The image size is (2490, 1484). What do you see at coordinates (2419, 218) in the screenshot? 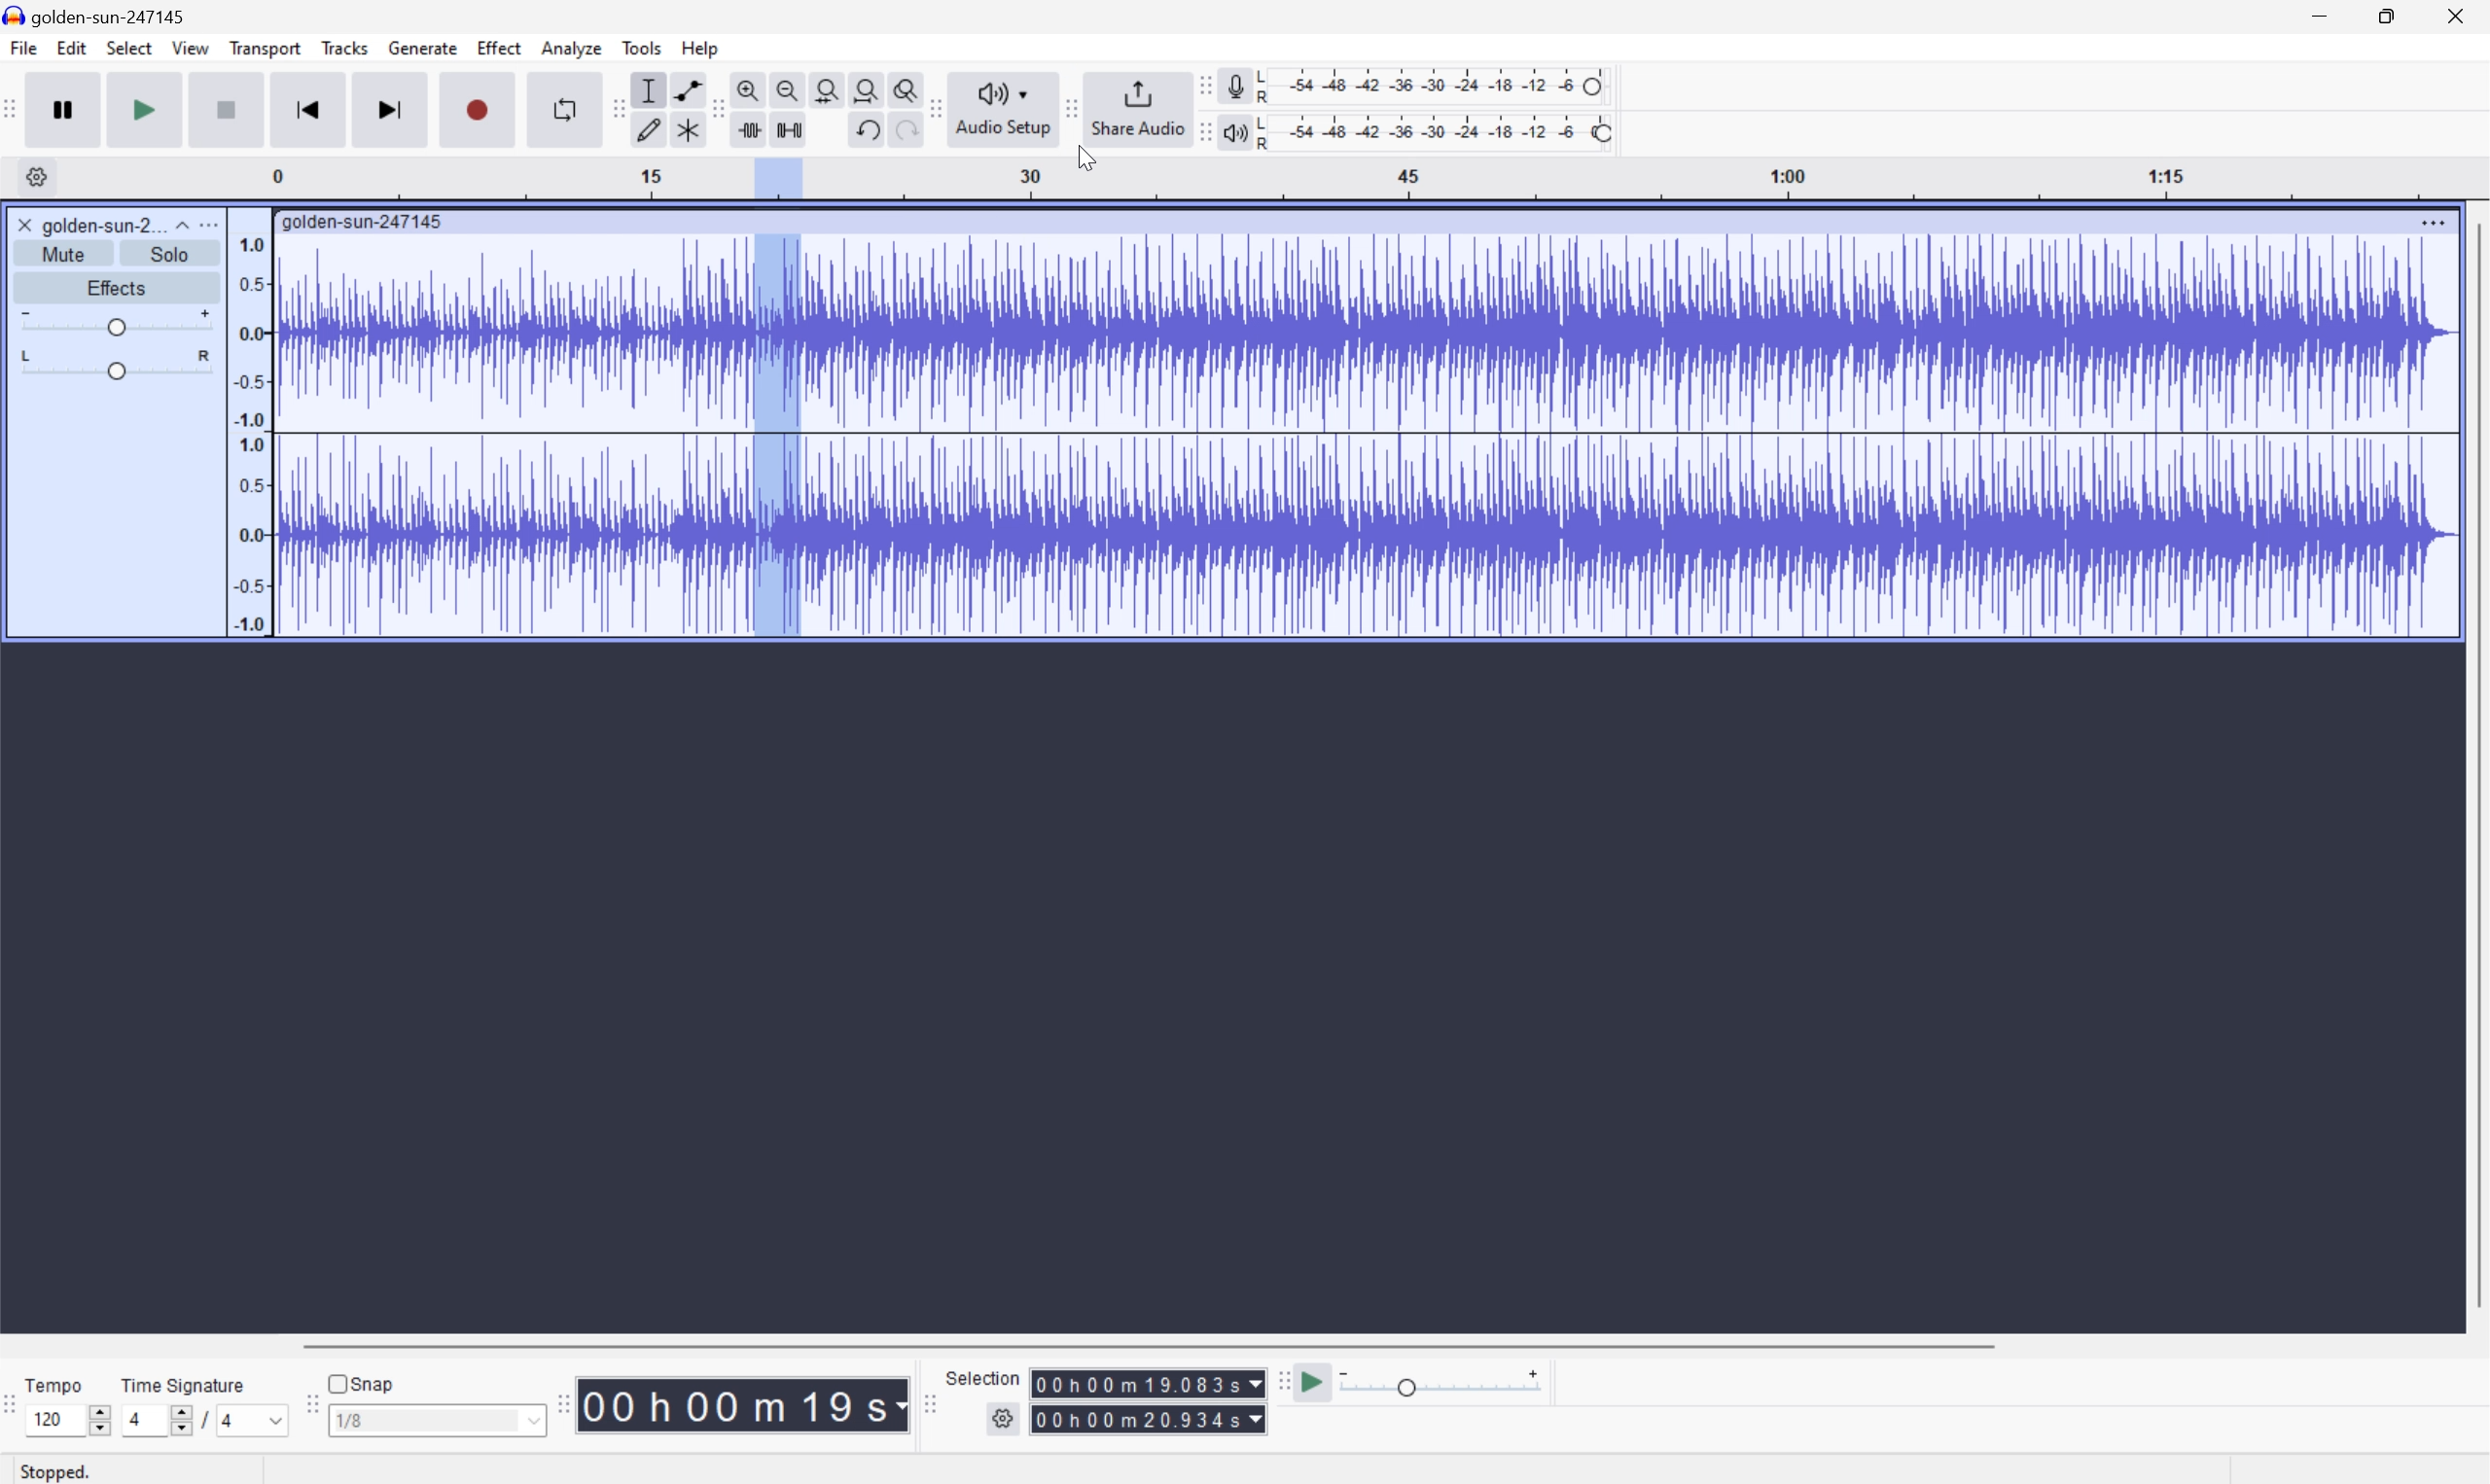
I see `More` at bounding box center [2419, 218].